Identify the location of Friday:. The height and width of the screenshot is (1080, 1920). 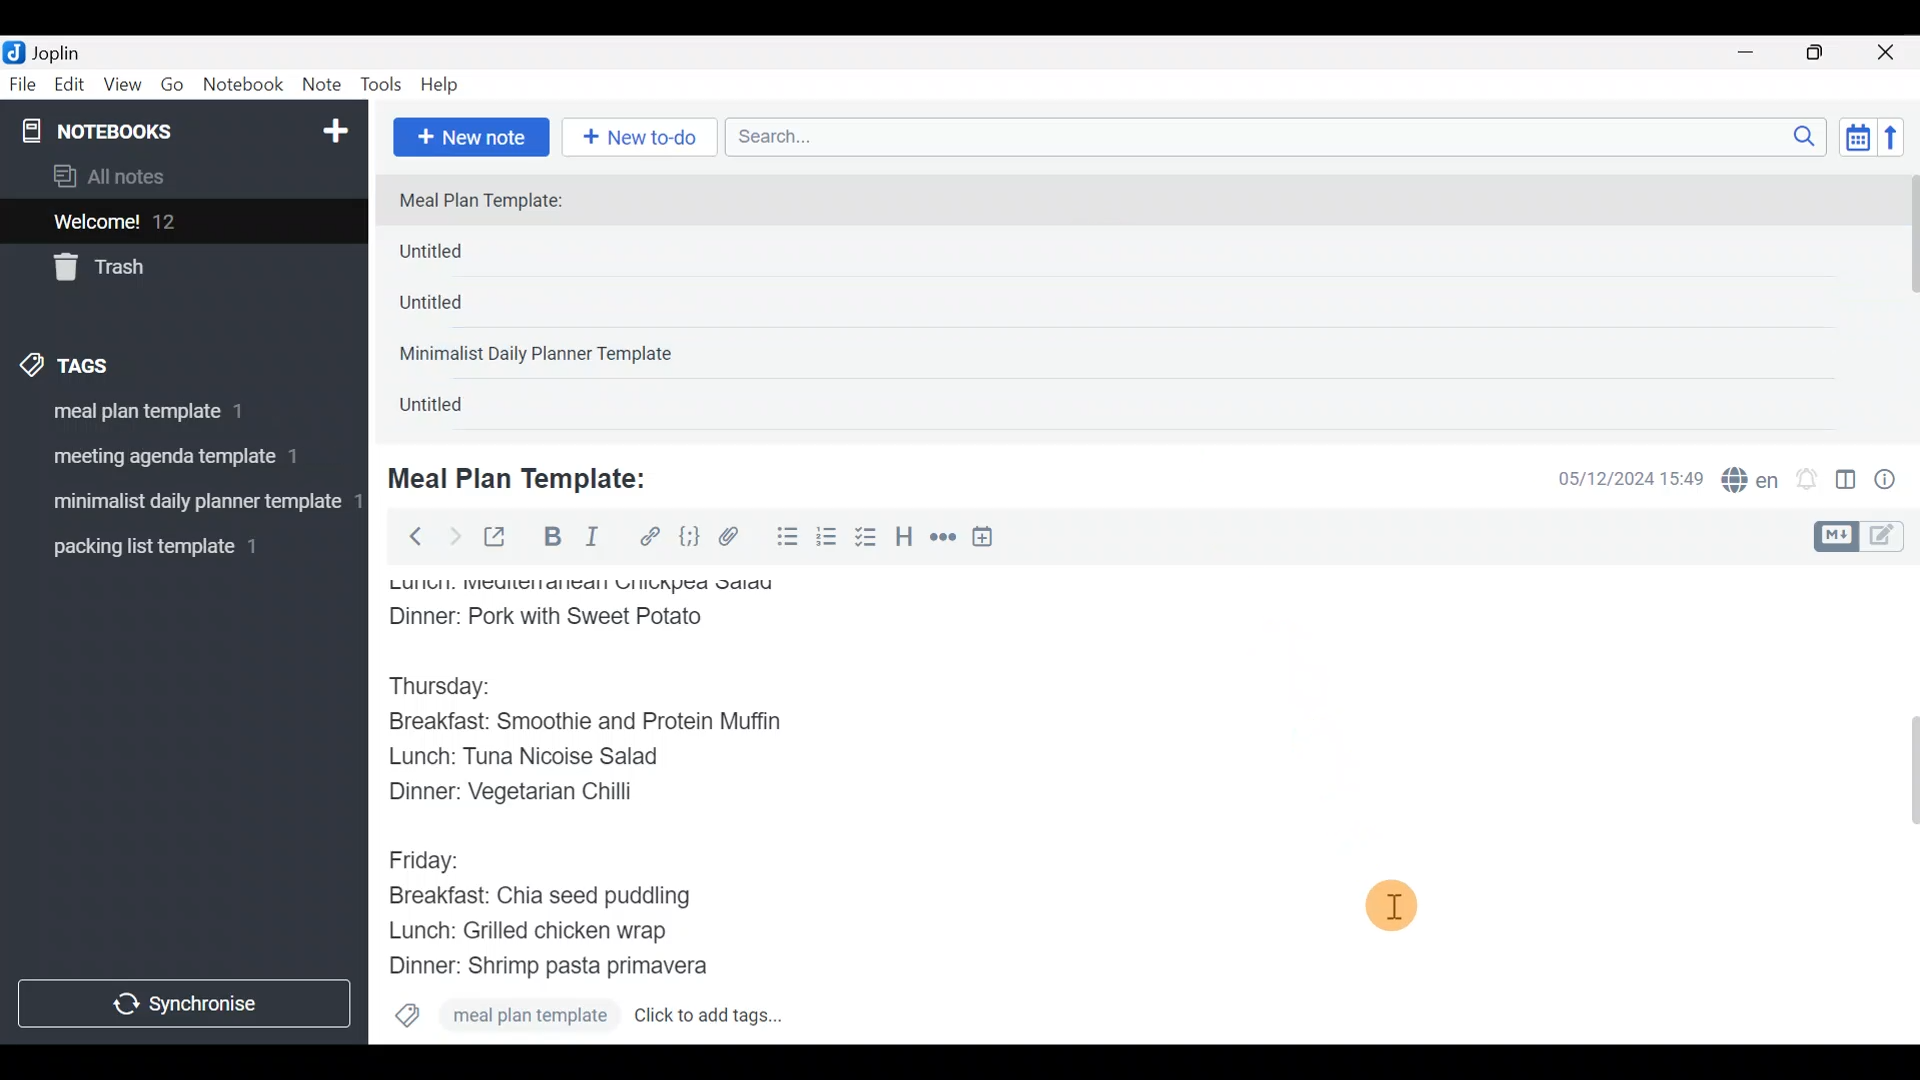
(430, 858).